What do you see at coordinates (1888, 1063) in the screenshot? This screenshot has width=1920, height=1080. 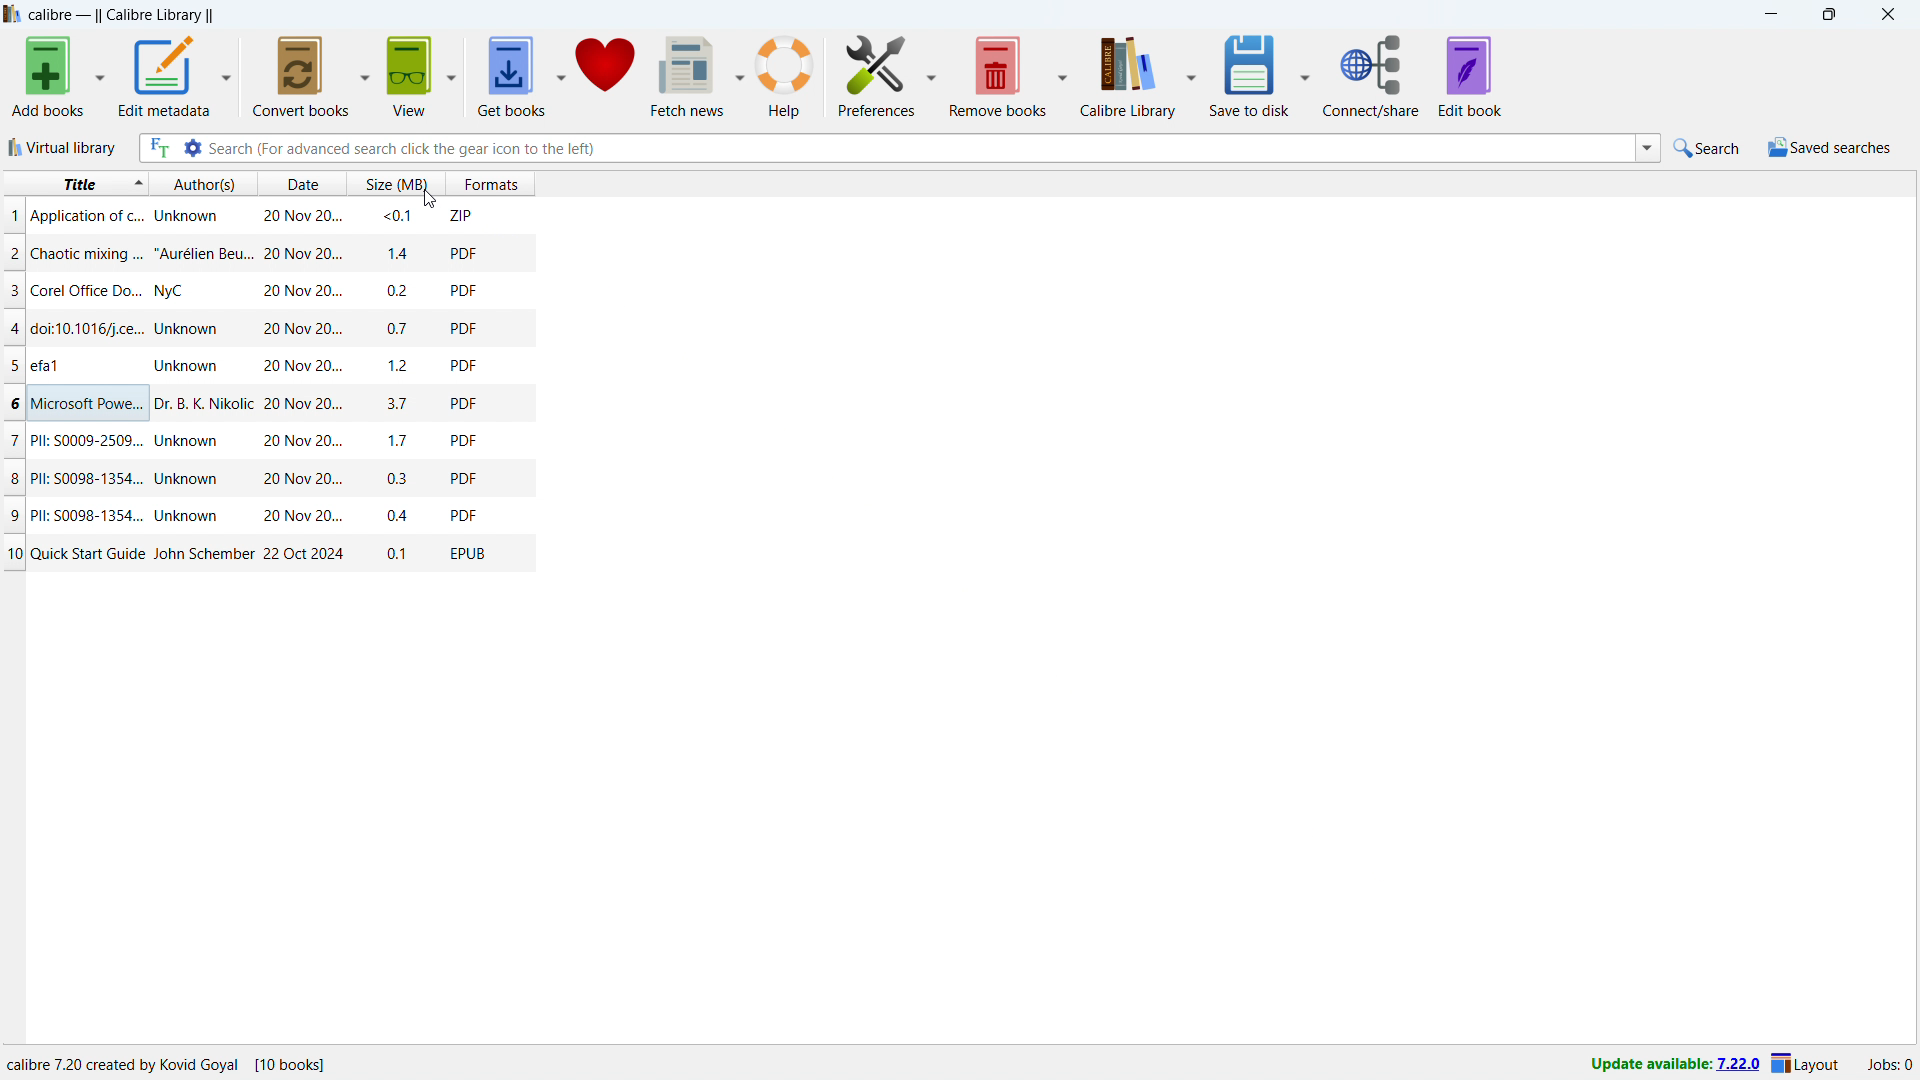 I see `Jobs: 0` at bounding box center [1888, 1063].